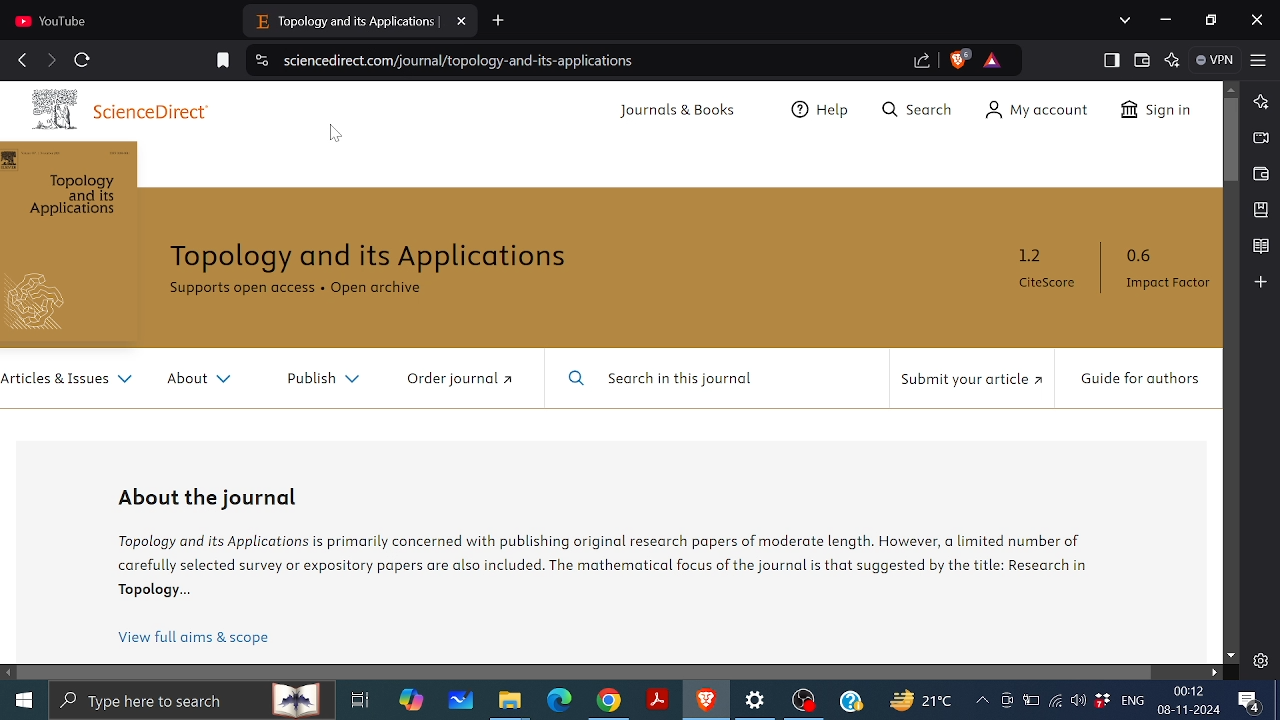 This screenshot has width=1280, height=720. I want to click on Show hidden icons, so click(982, 701).